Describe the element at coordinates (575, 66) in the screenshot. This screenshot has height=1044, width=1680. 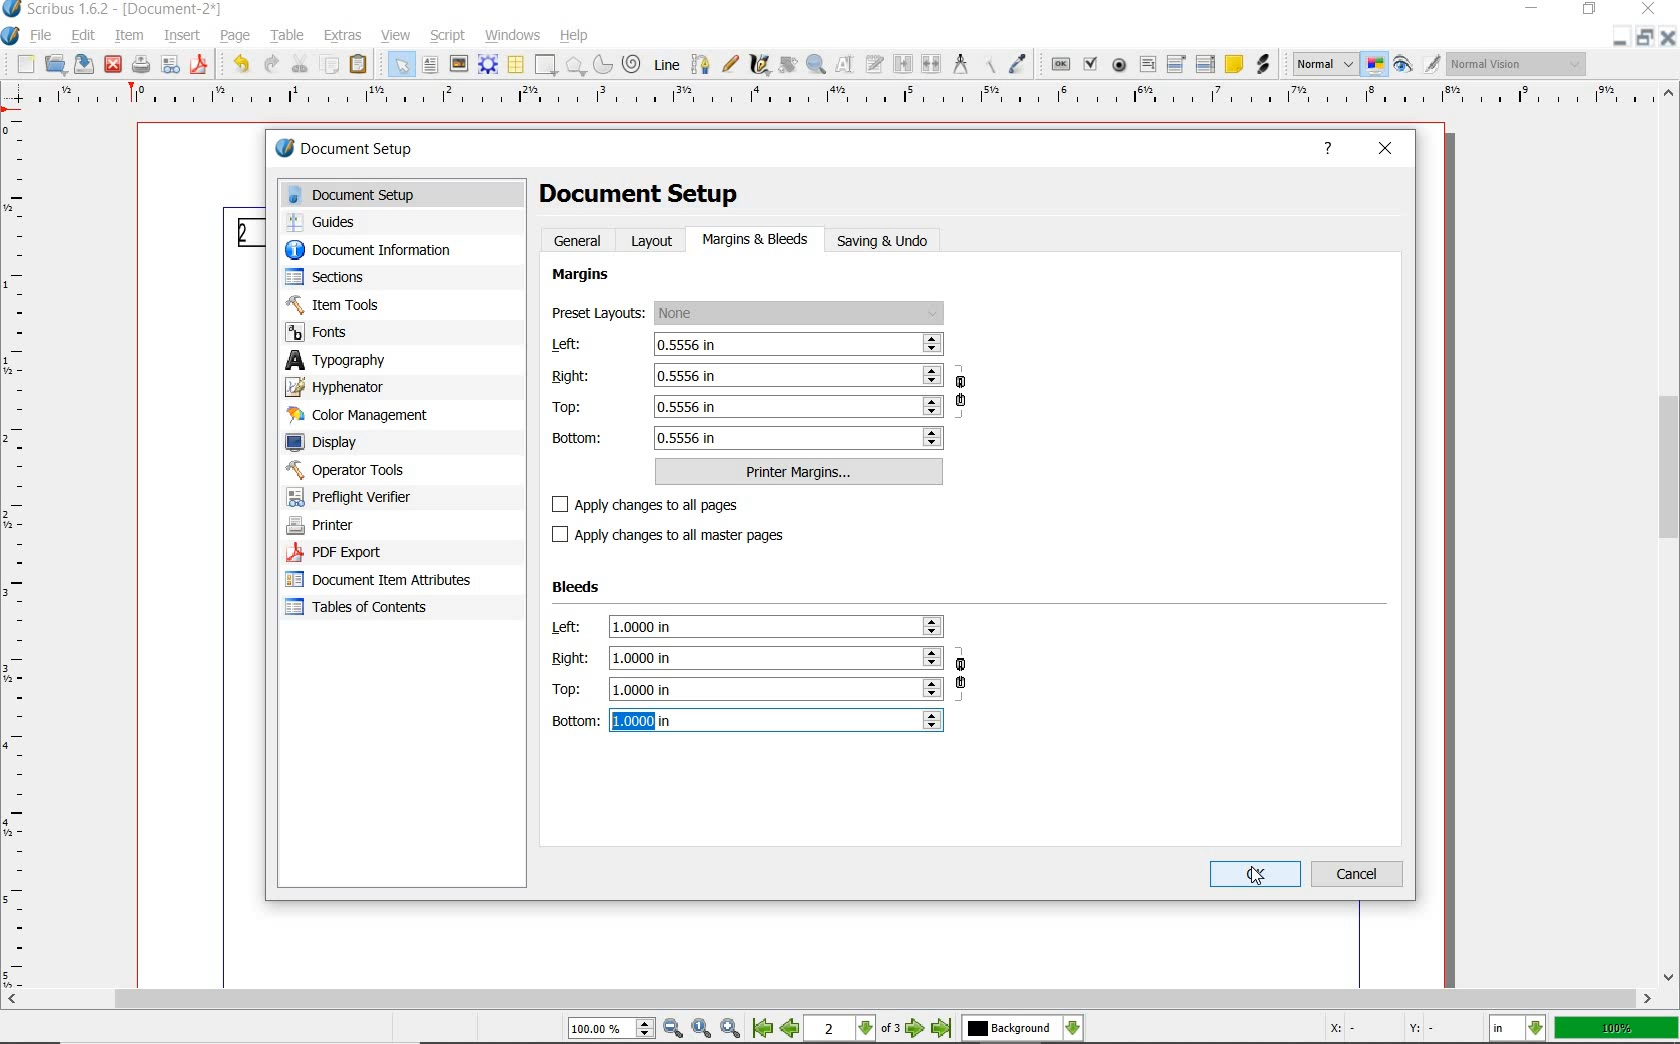
I see `polygon` at that location.